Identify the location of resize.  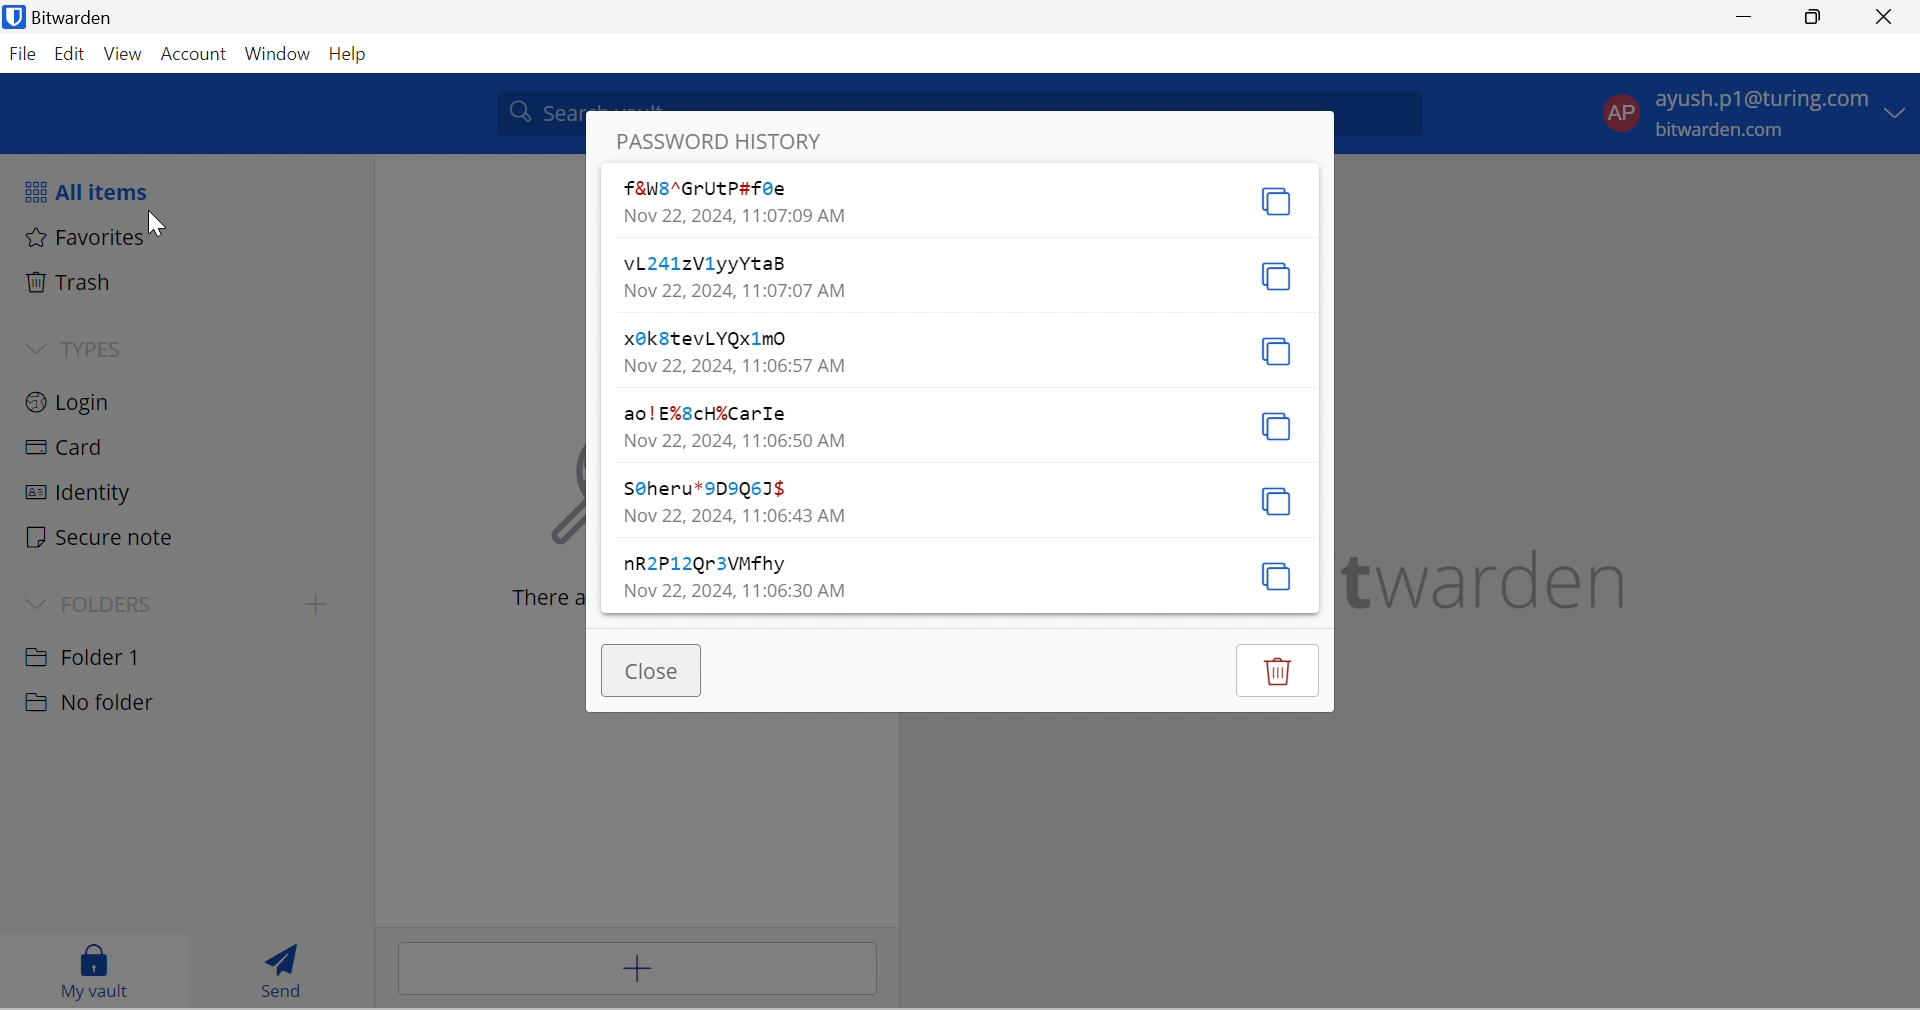
(1820, 18).